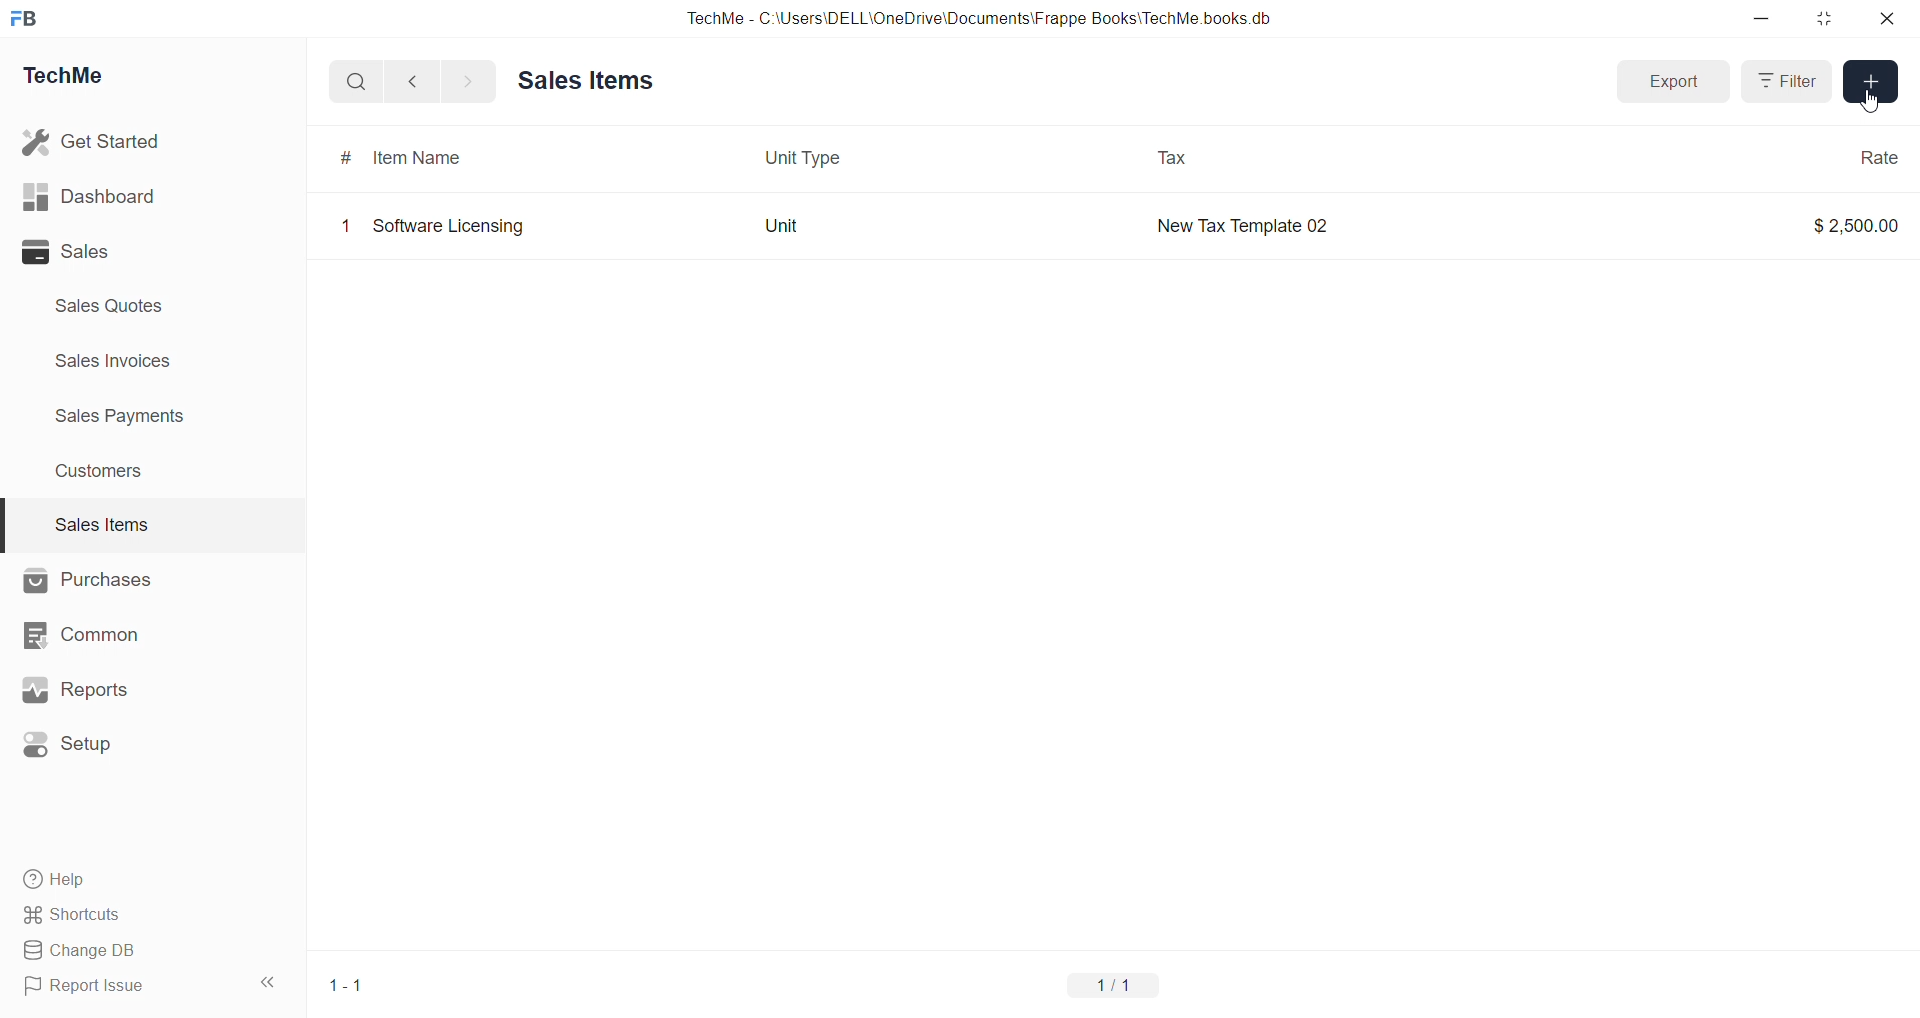 Image resolution: width=1920 pixels, height=1018 pixels. Describe the element at coordinates (801, 157) in the screenshot. I see `Unit Type` at that location.